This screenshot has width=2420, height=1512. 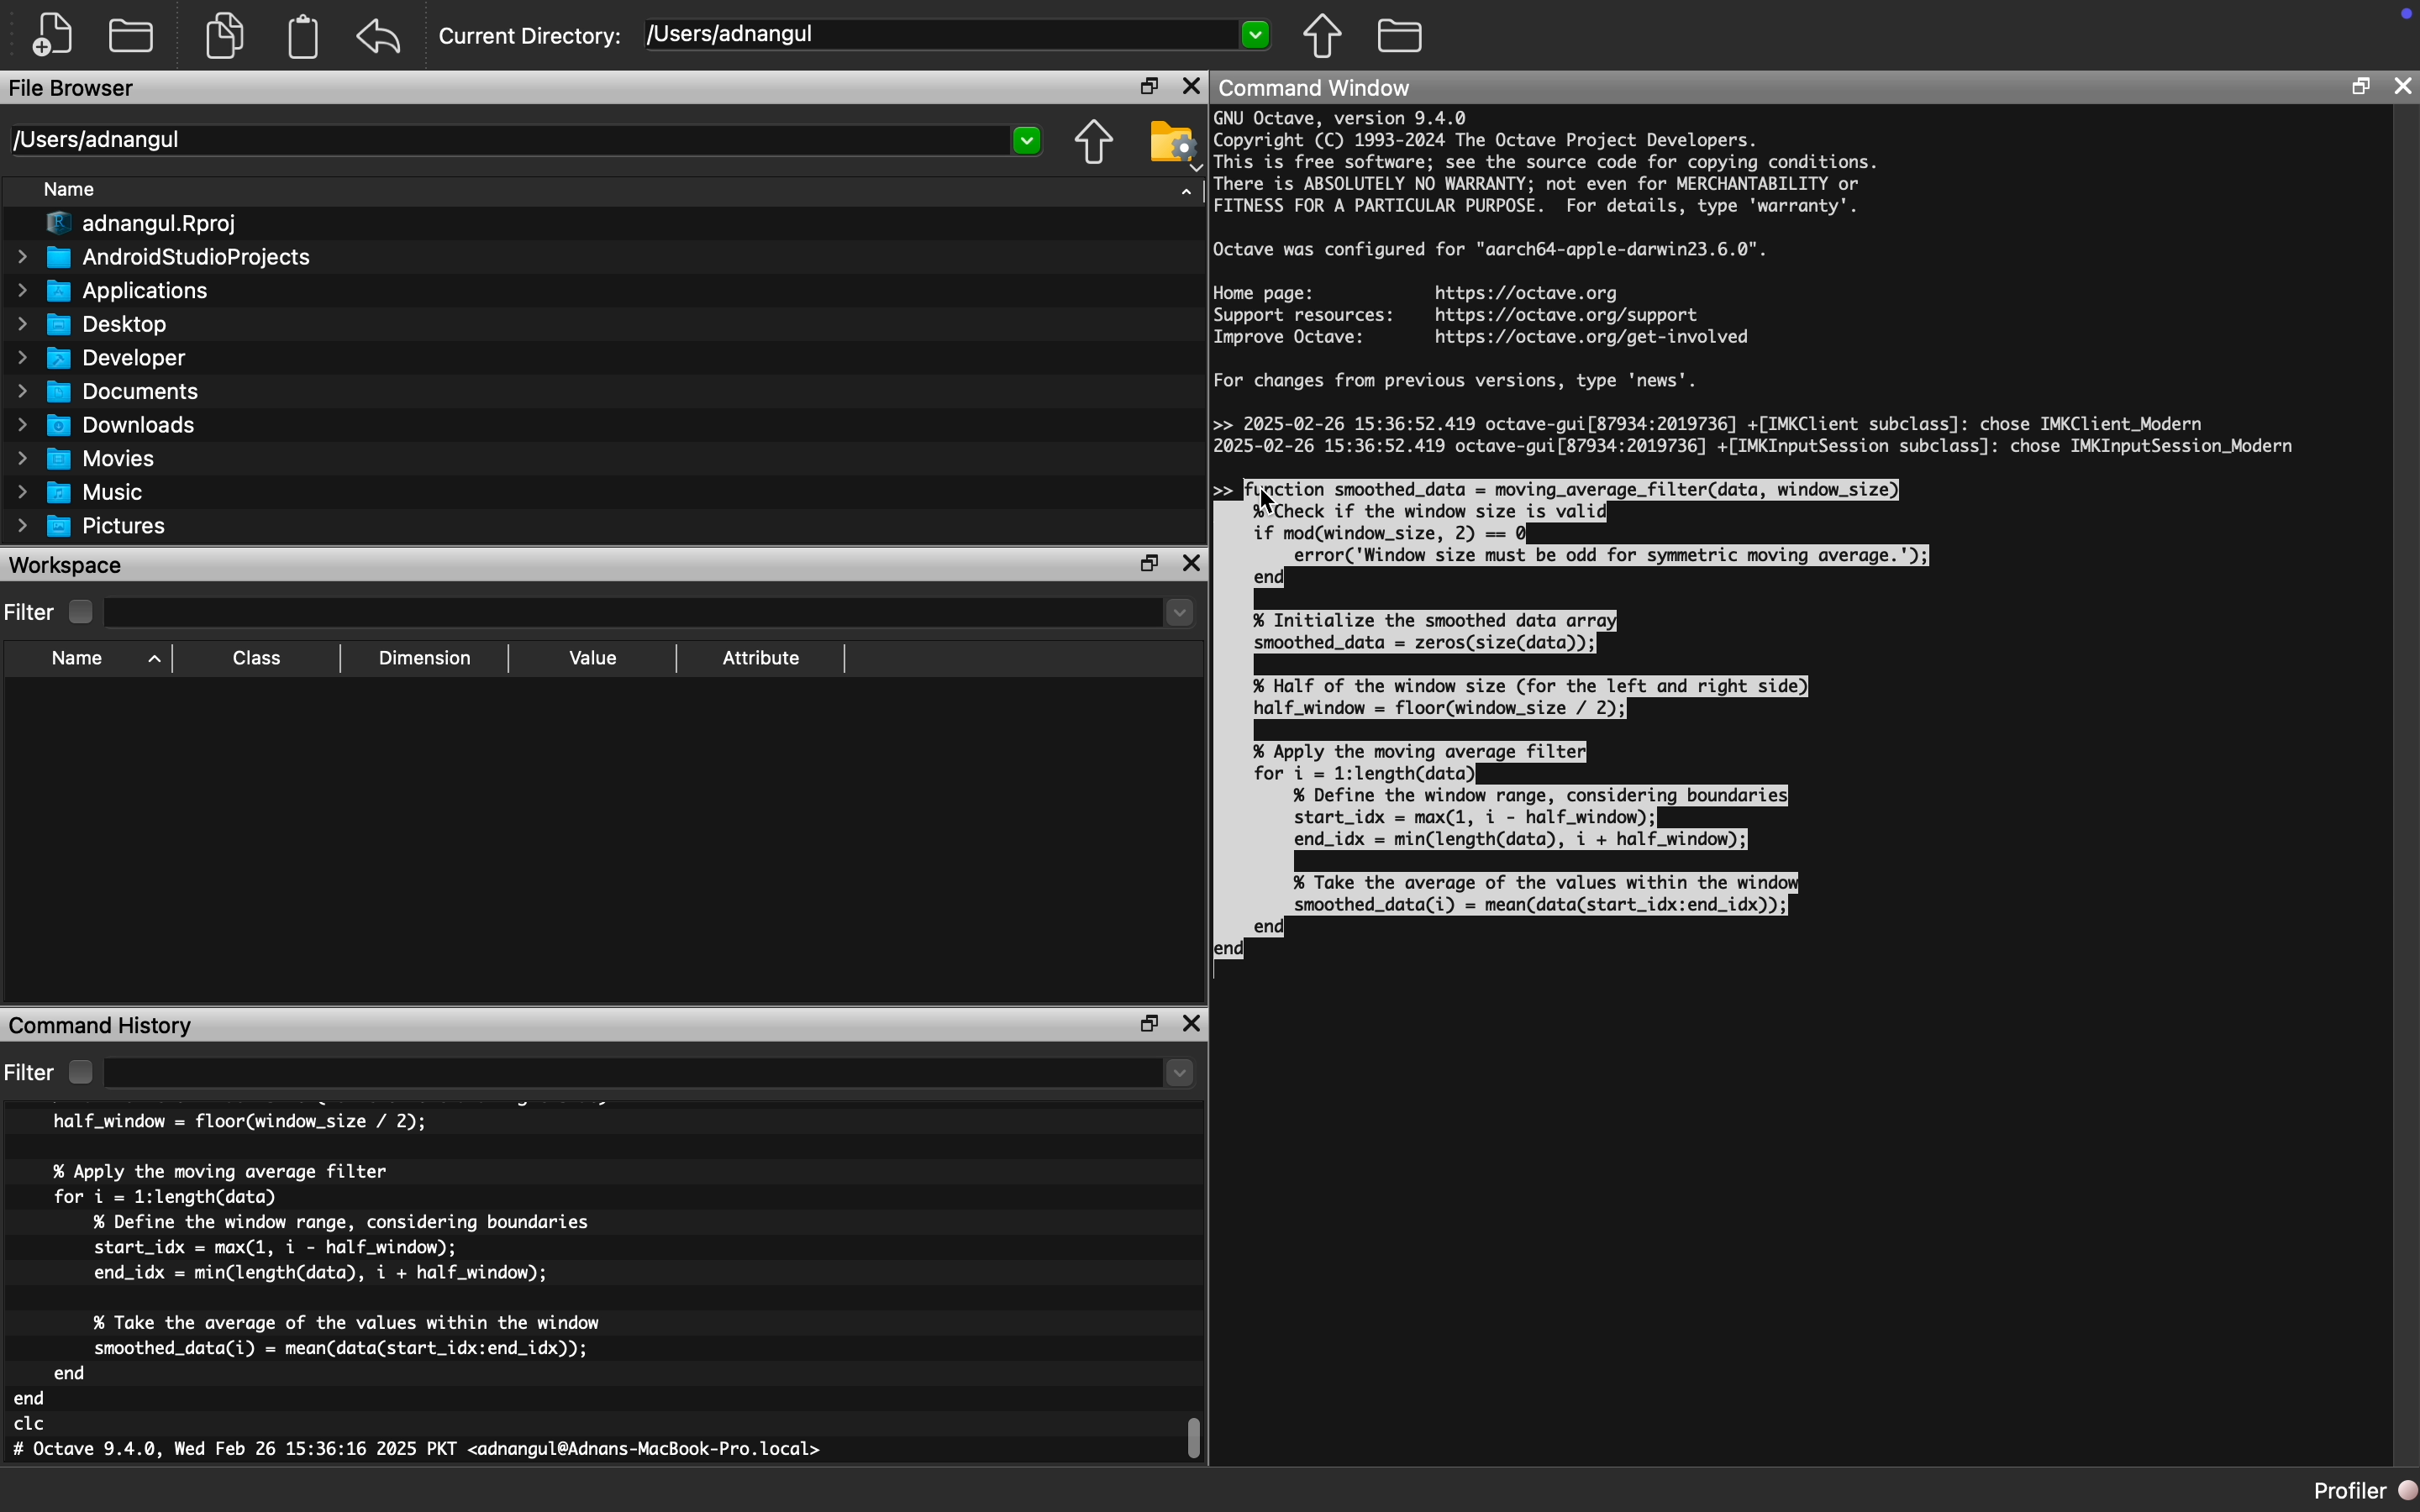 What do you see at coordinates (31, 1074) in the screenshot?
I see `Filter` at bounding box center [31, 1074].